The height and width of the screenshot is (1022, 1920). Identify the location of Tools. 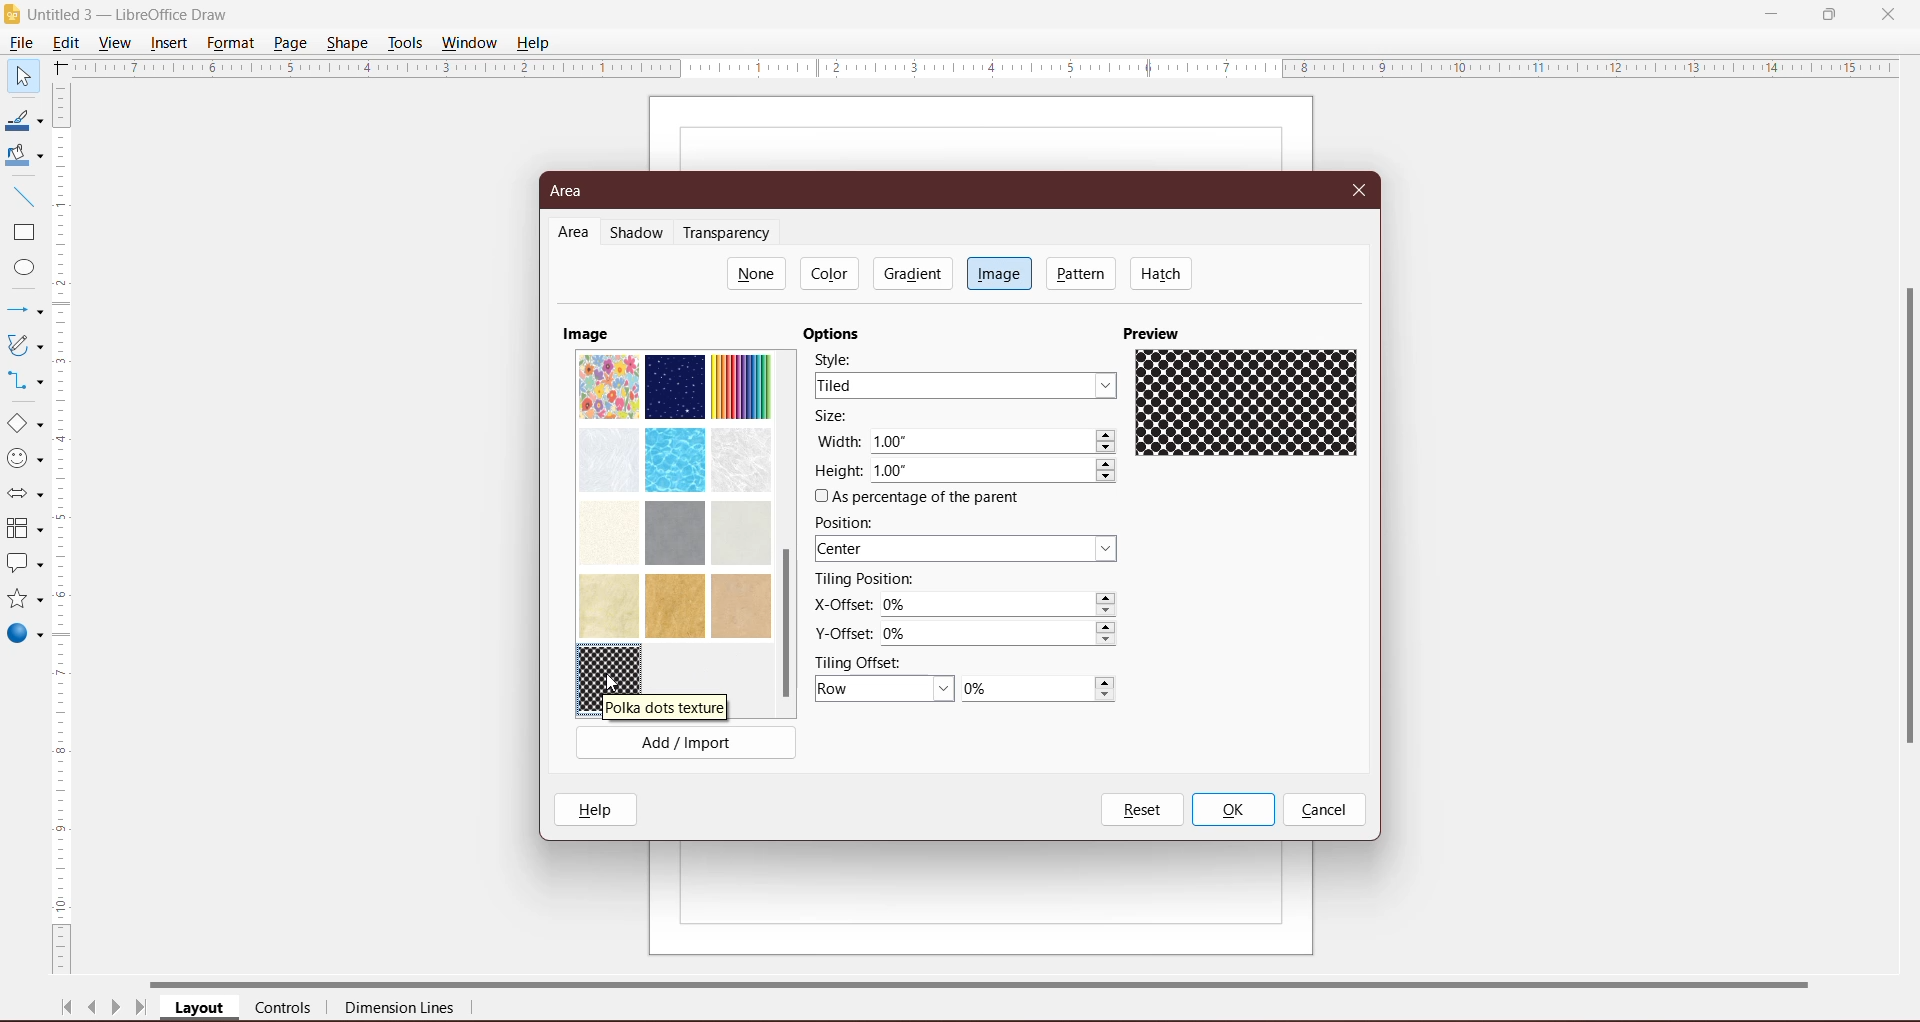
(405, 43).